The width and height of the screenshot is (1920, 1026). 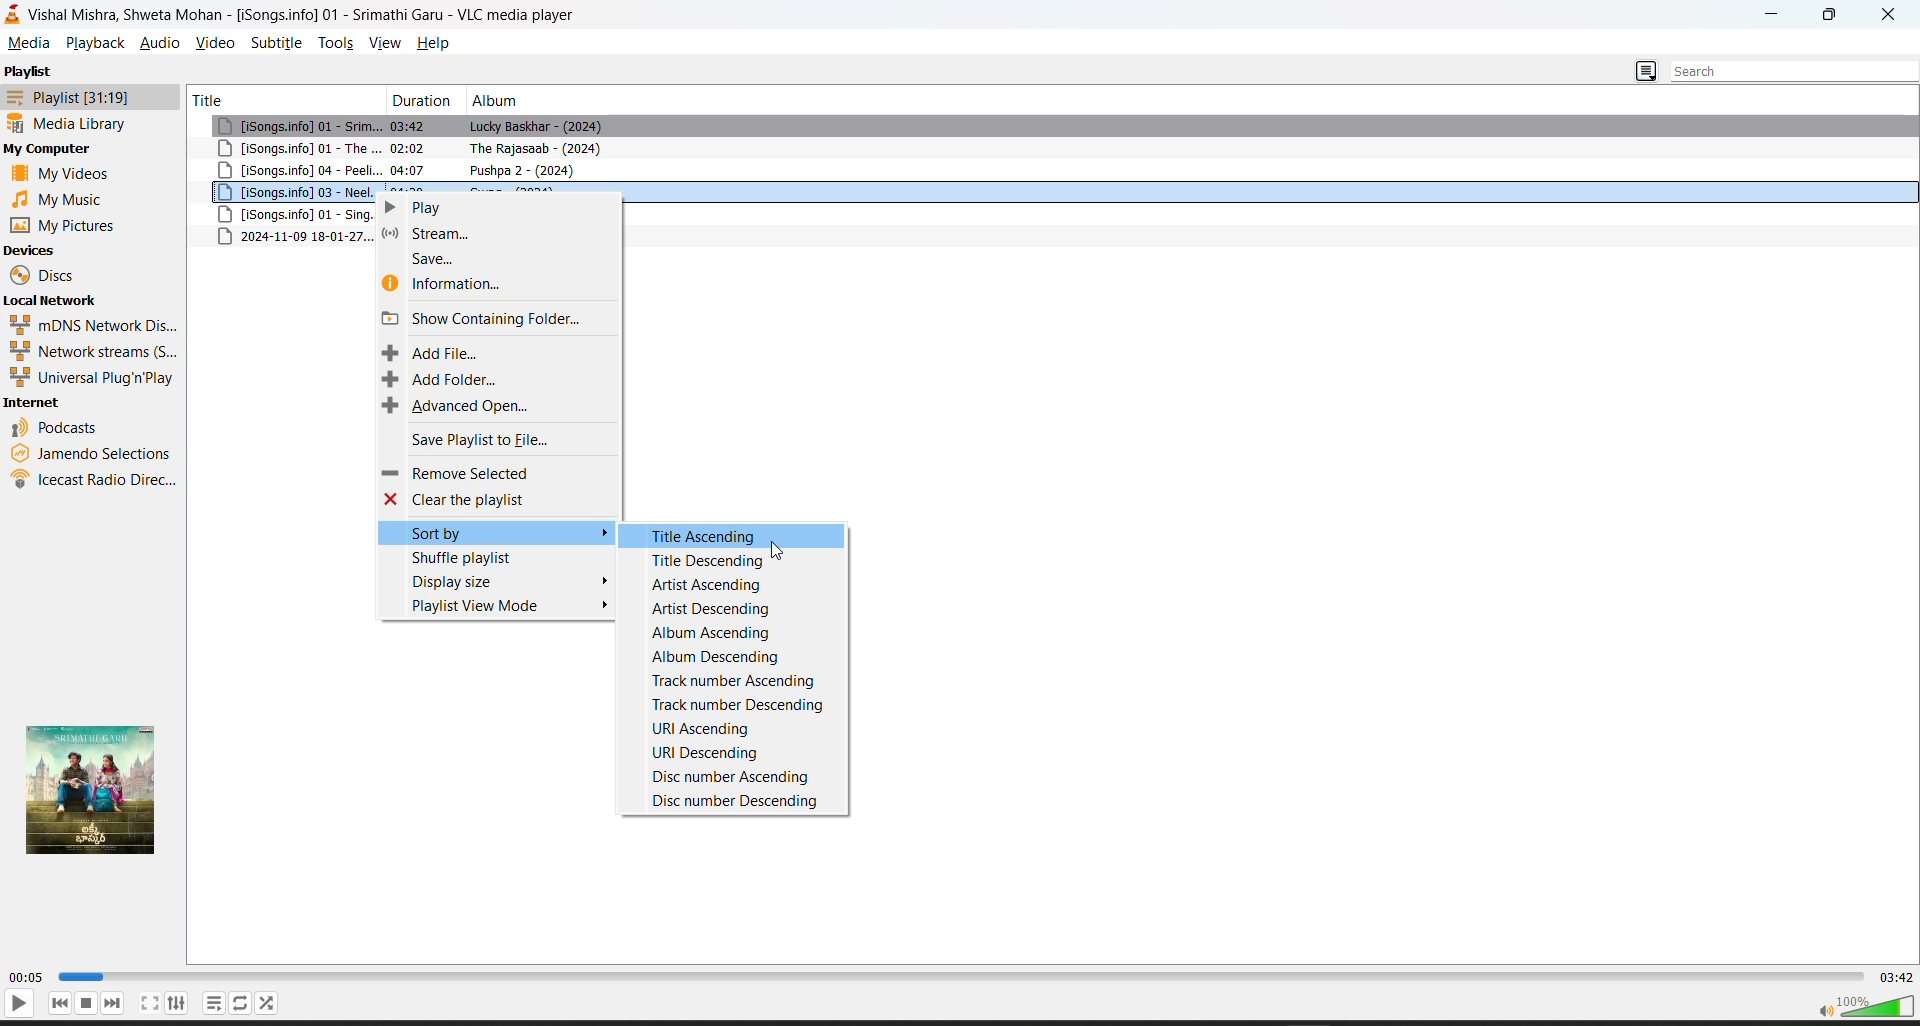 I want to click on show containing folder, so click(x=498, y=317).